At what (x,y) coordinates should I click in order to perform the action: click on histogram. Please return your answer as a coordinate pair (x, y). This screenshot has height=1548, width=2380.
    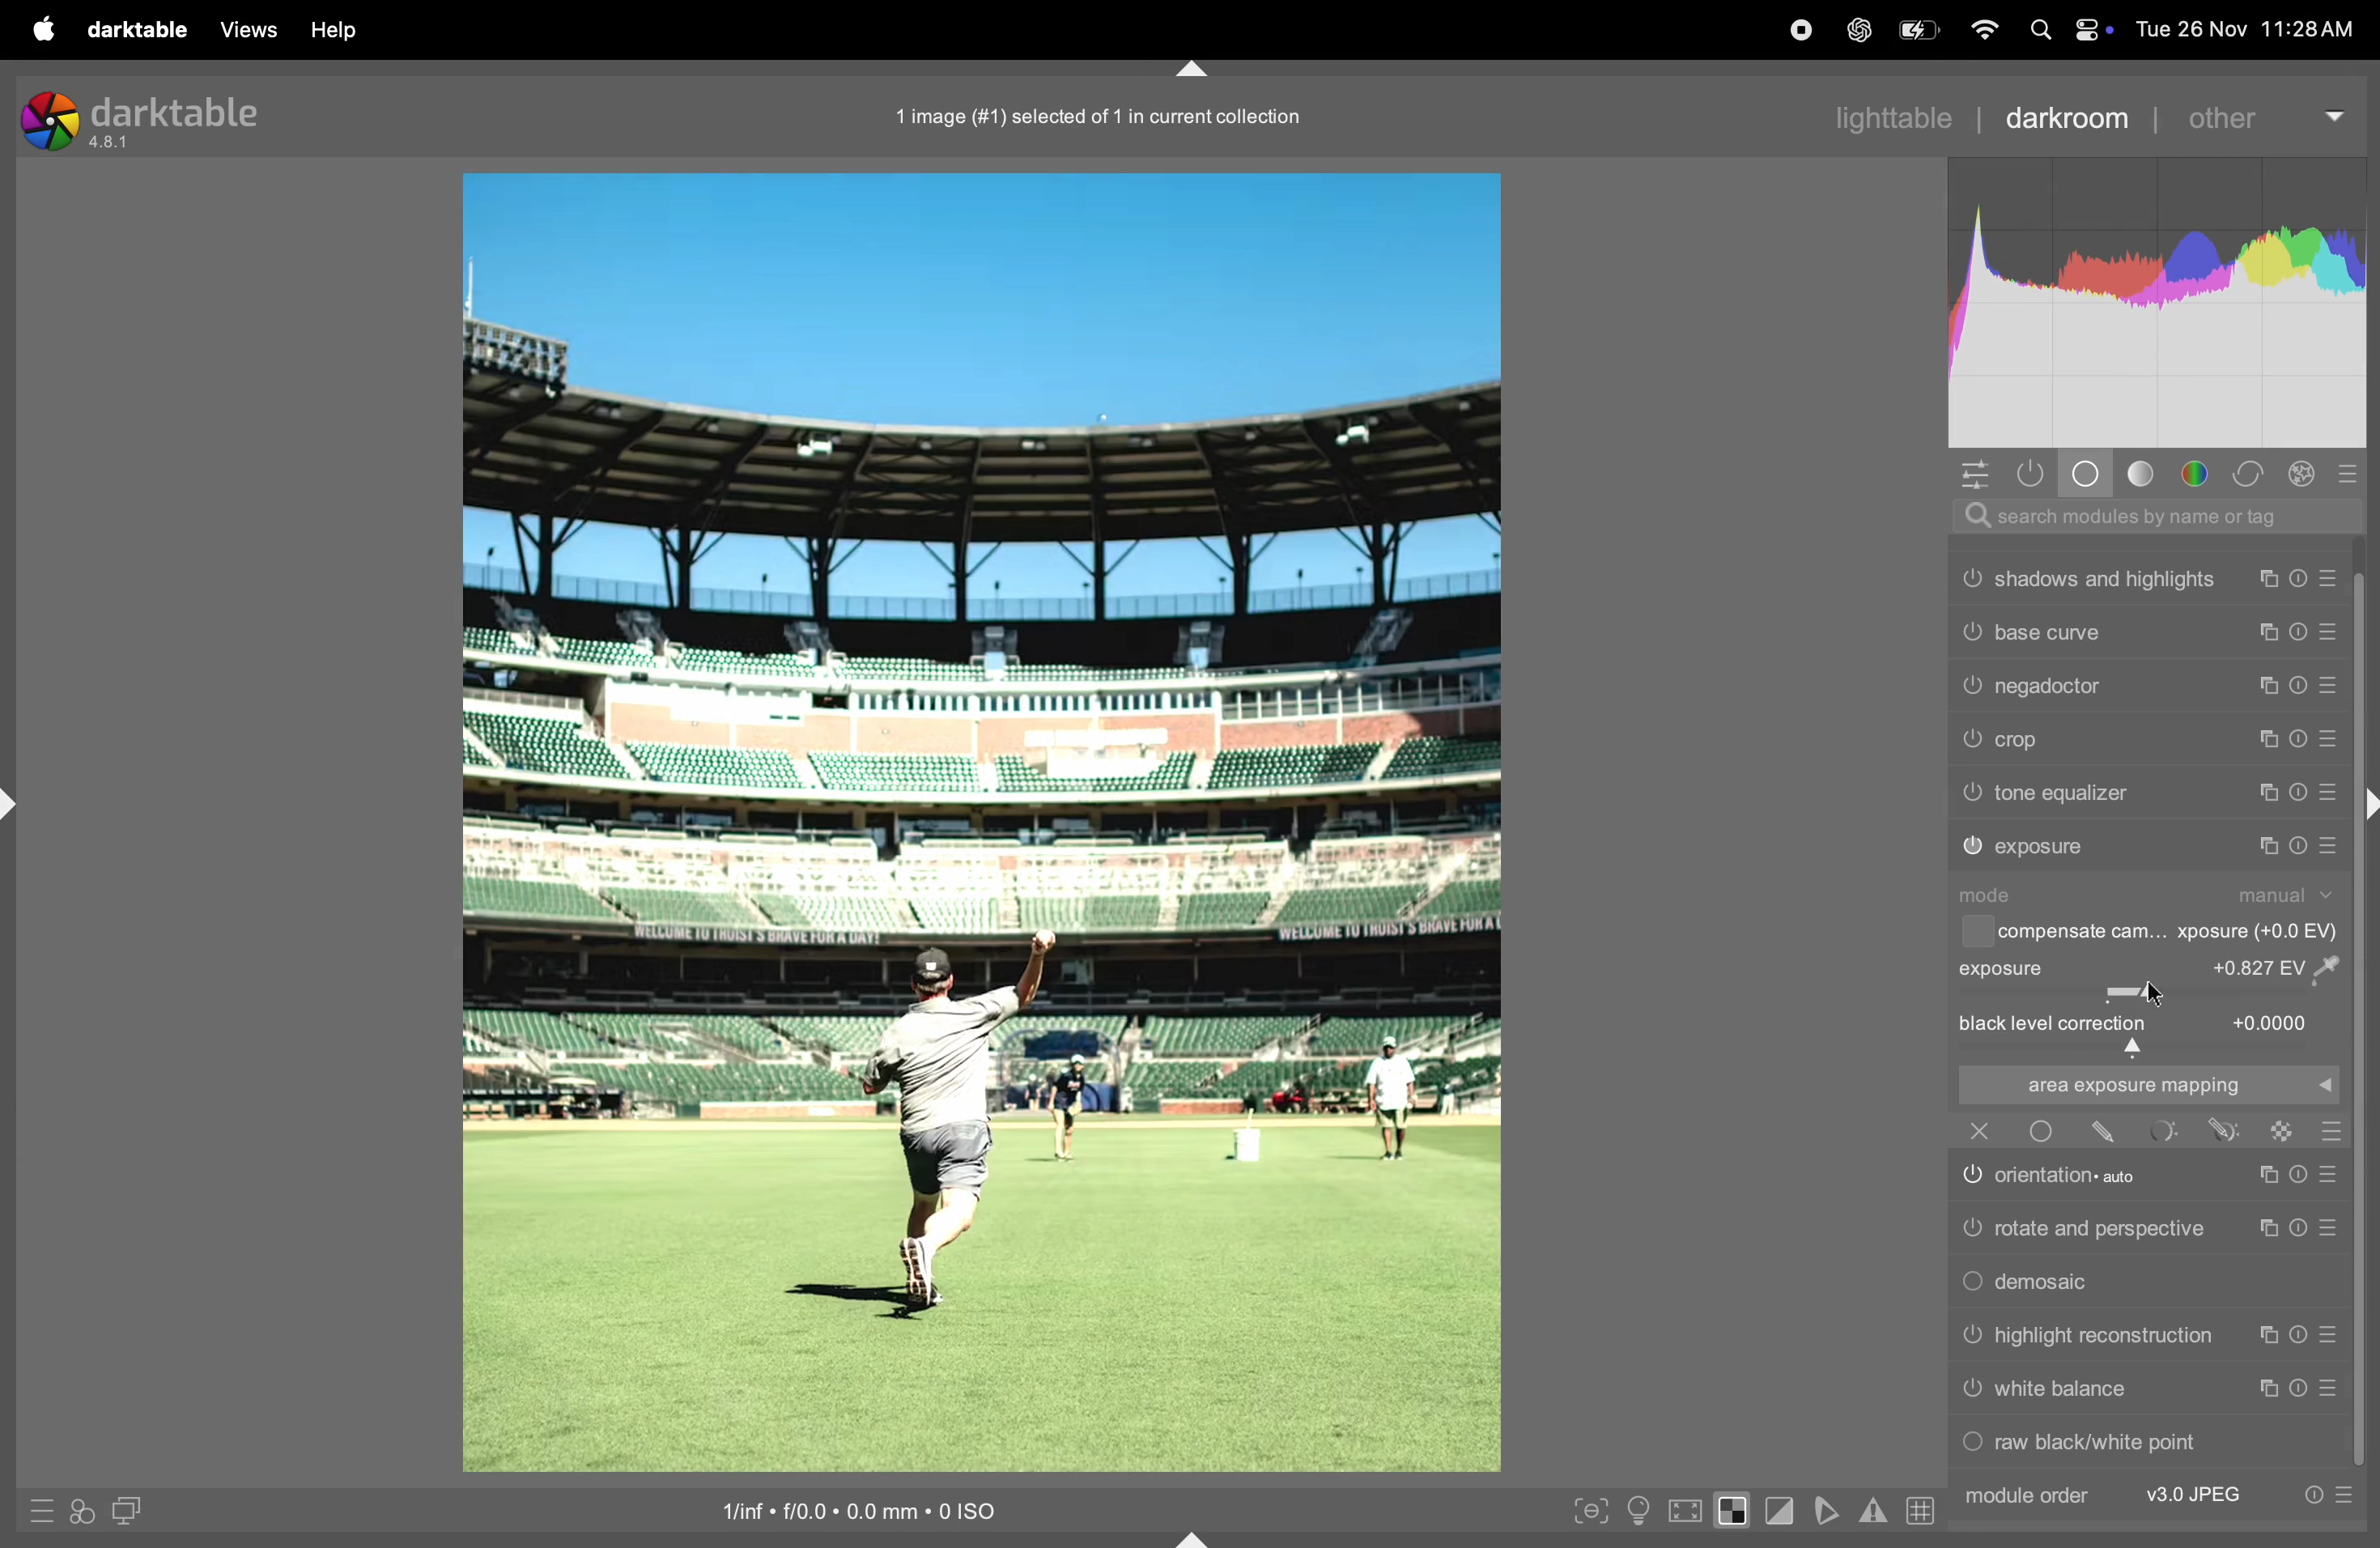
    Looking at the image, I should click on (2159, 302).